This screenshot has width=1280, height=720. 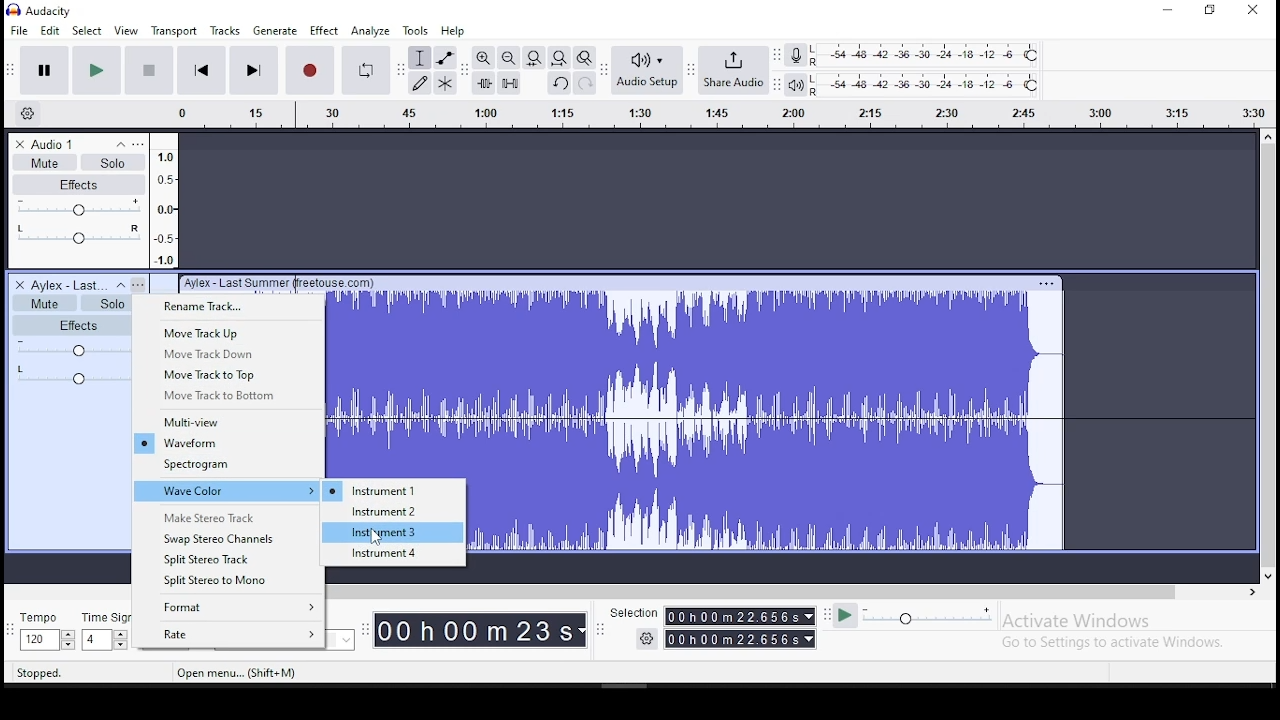 What do you see at coordinates (235, 673) in the screenshot?
I see `open menu` at bounding box center [235, 673].